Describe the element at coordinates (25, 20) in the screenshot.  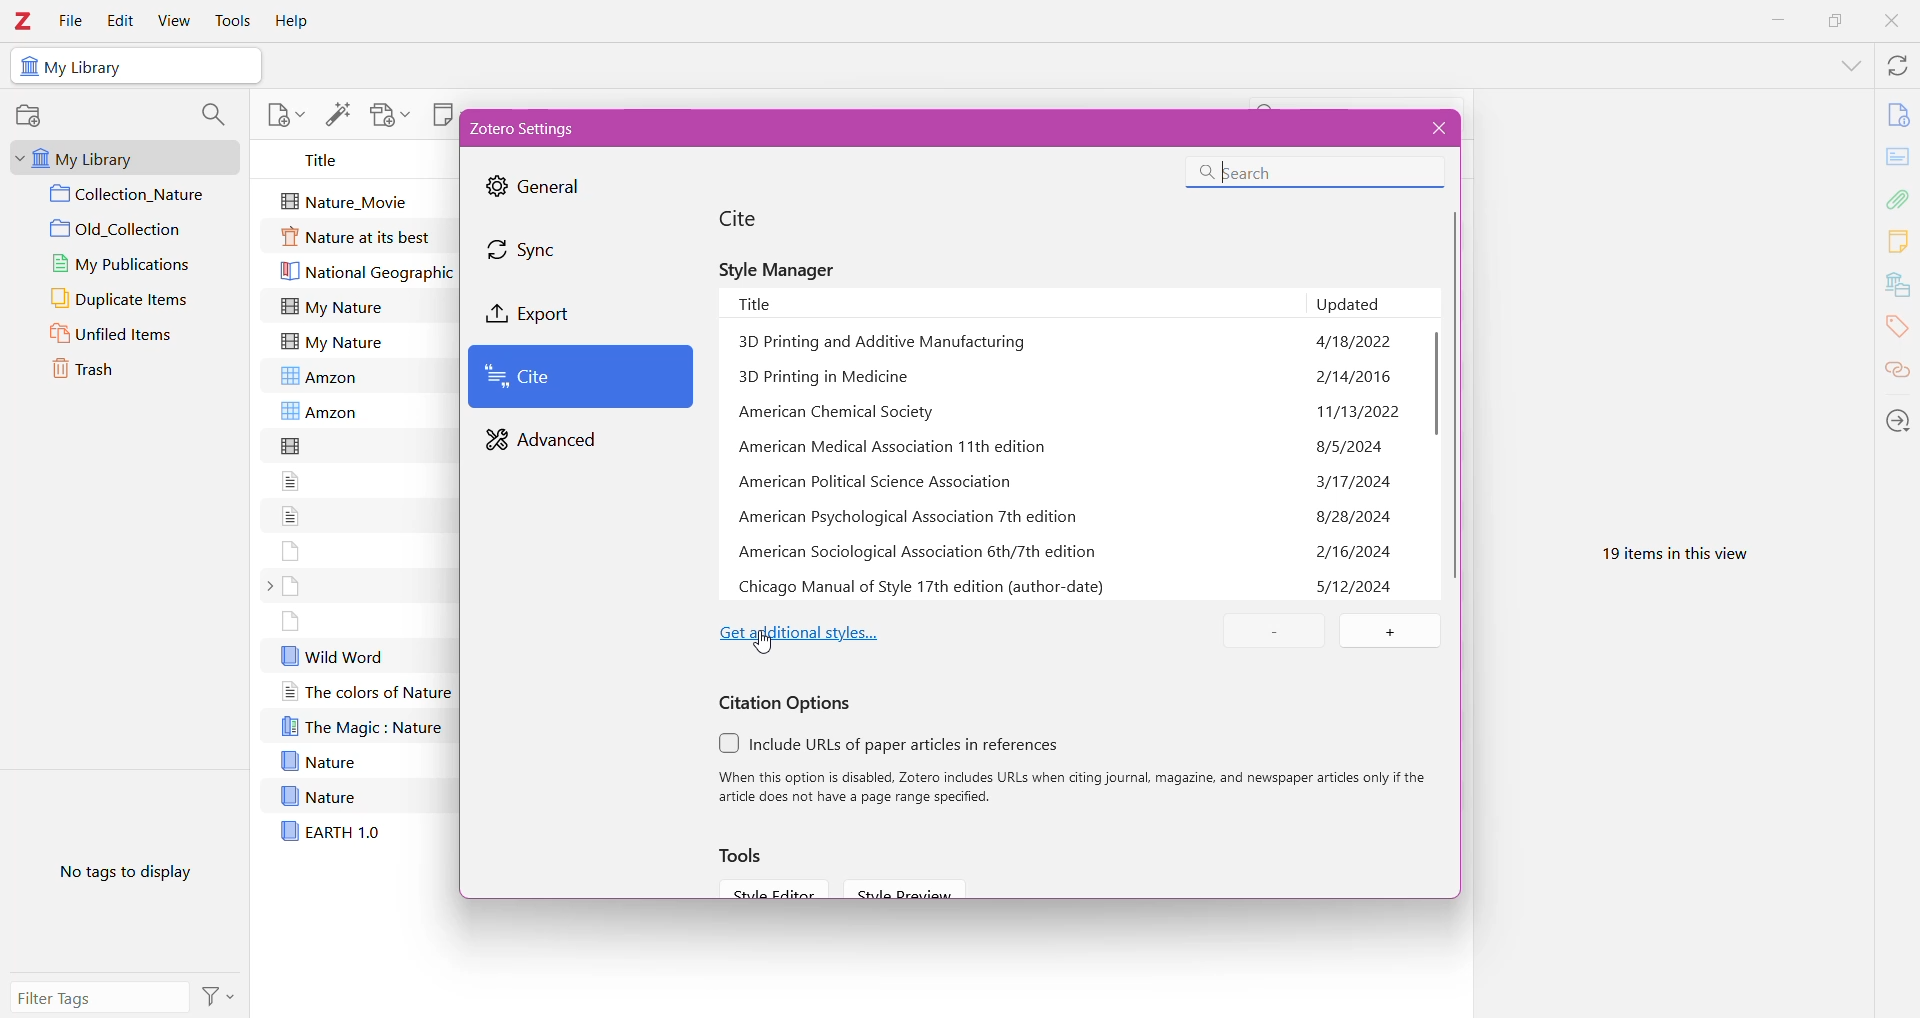
I see `Zotero` at that location.